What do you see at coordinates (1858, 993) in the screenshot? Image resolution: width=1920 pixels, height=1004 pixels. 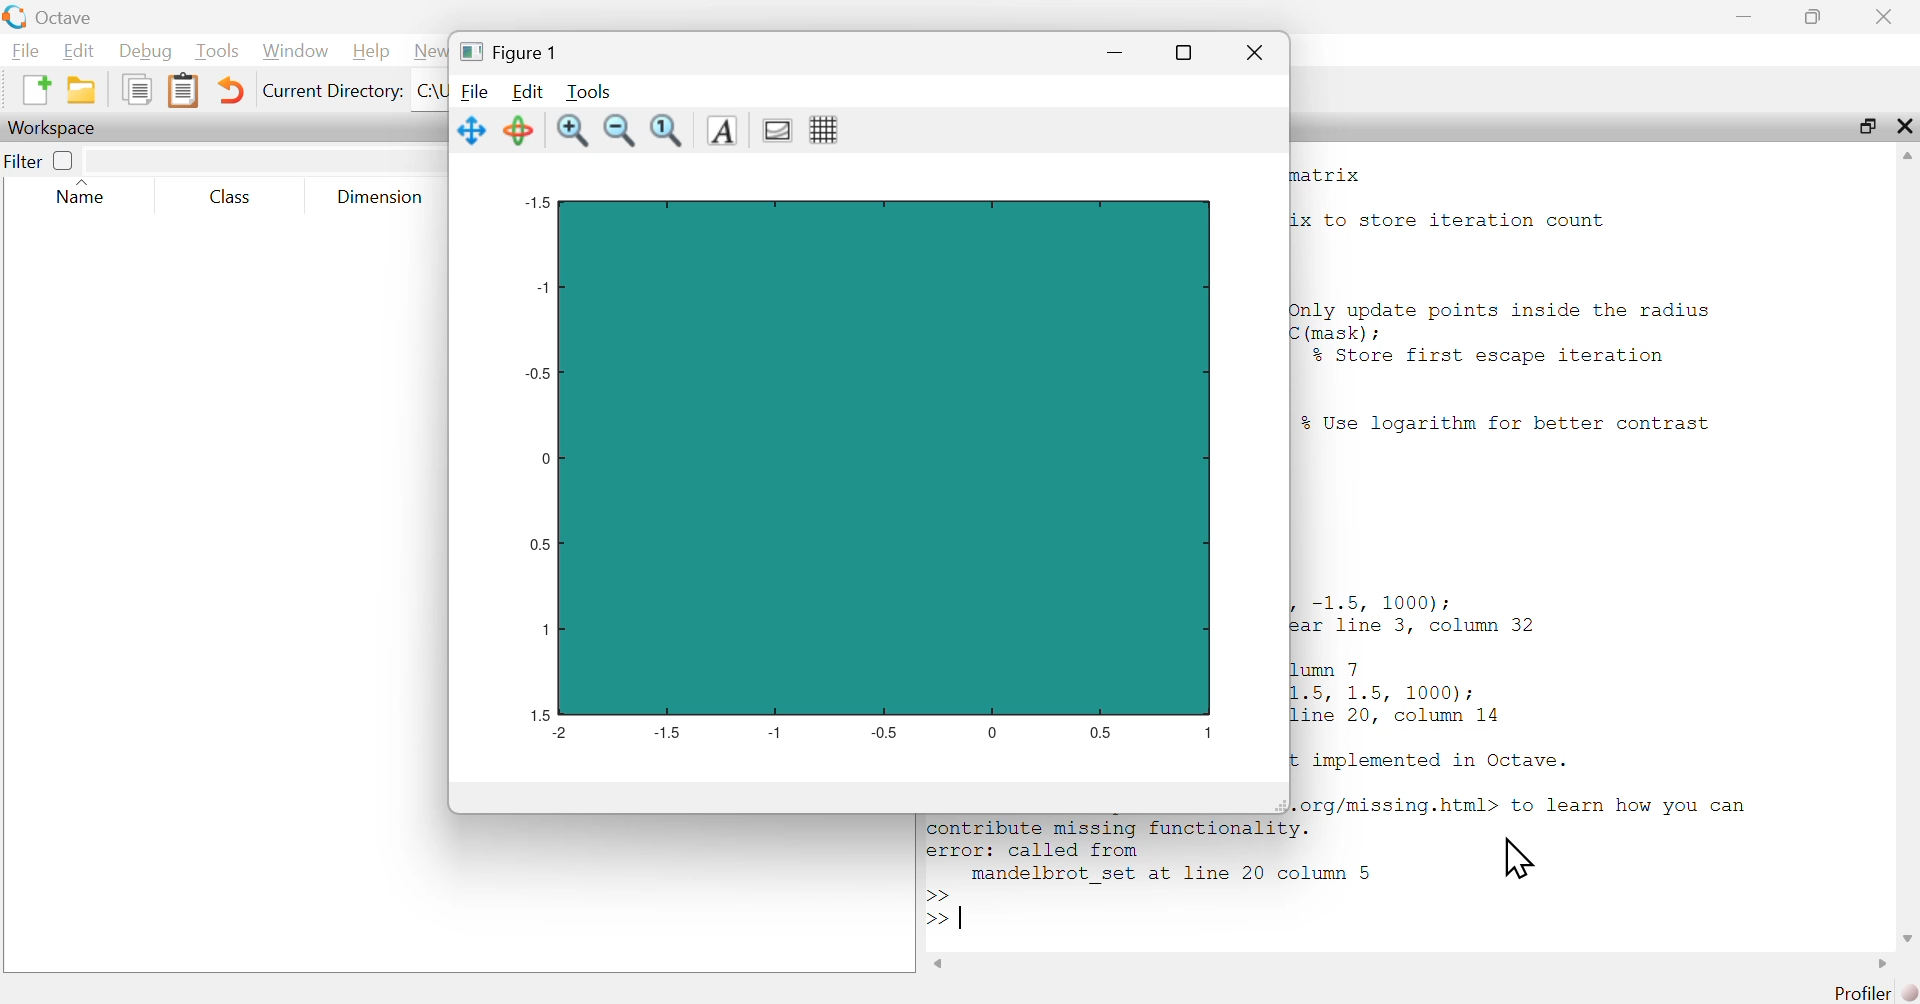 I see `Profiler` at bounding box center [1858, 993].